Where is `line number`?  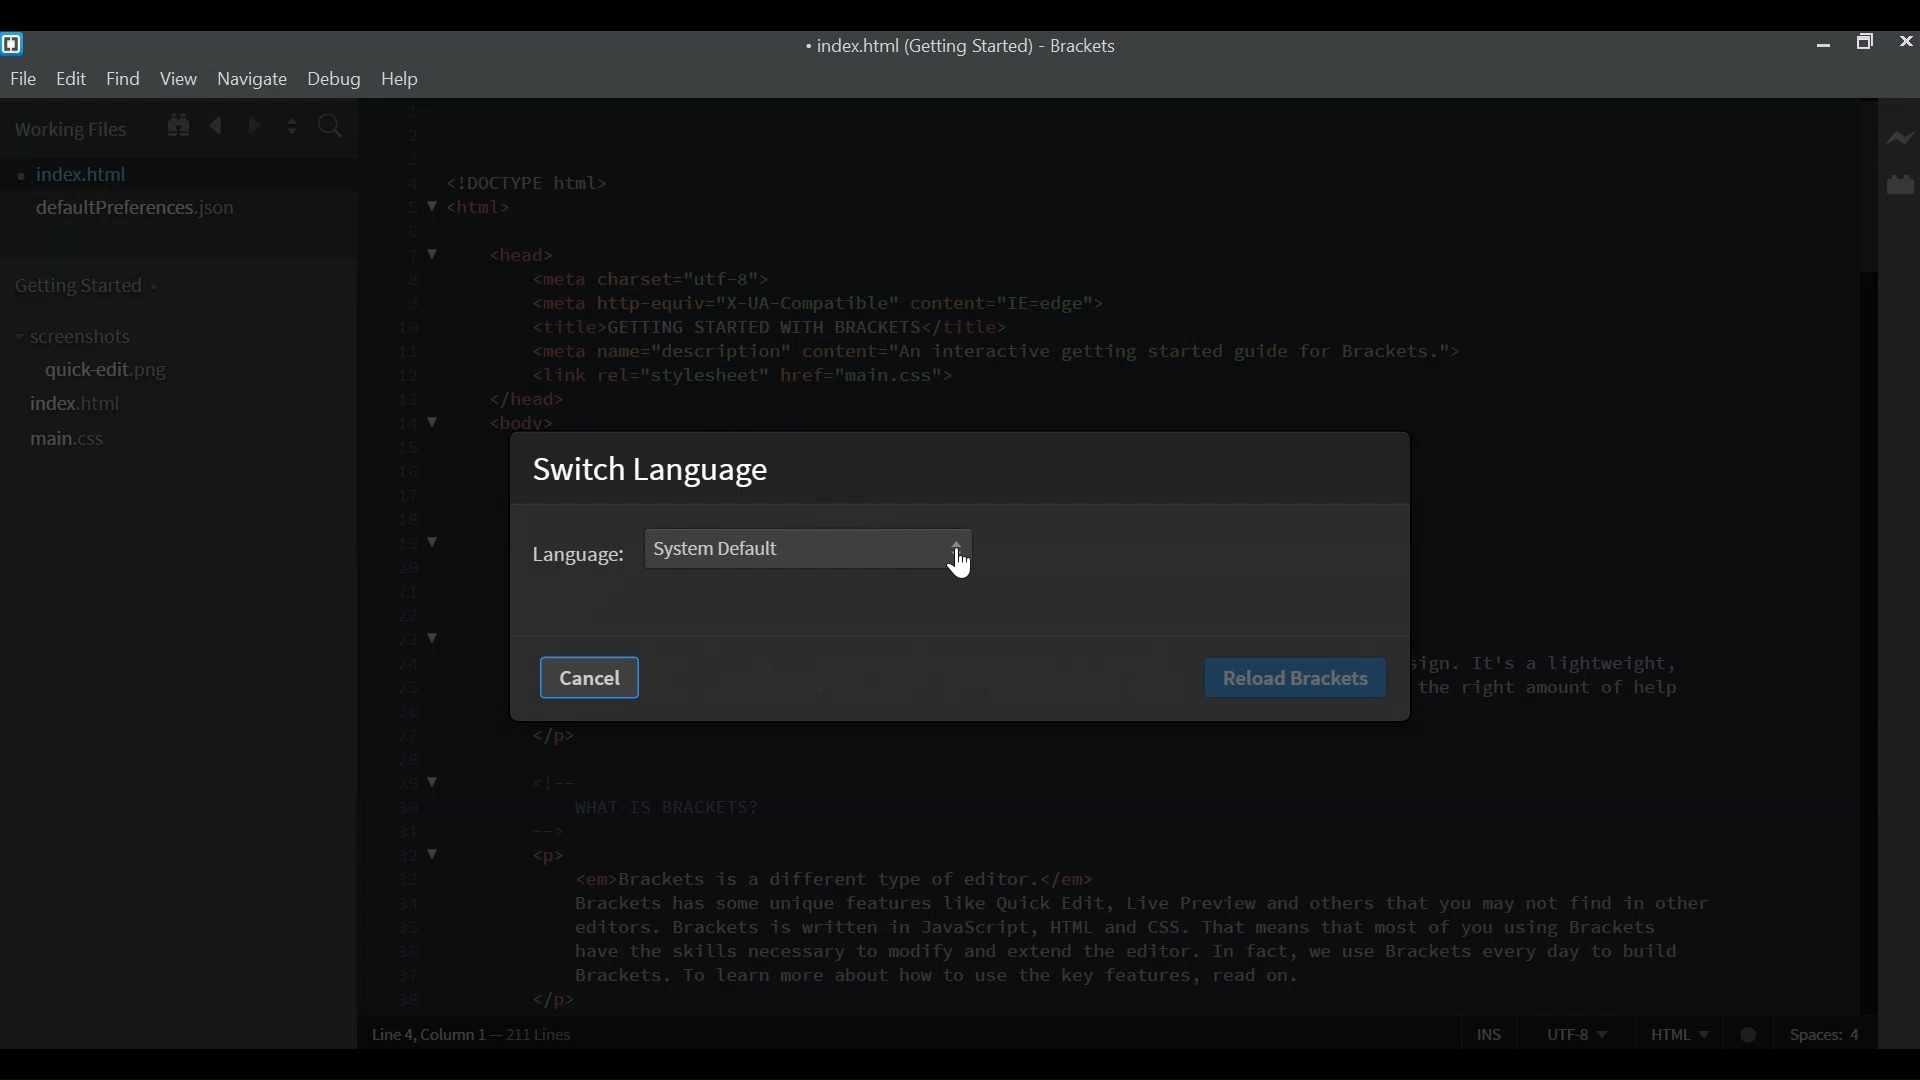
line number is located at coordinates (404, 557).